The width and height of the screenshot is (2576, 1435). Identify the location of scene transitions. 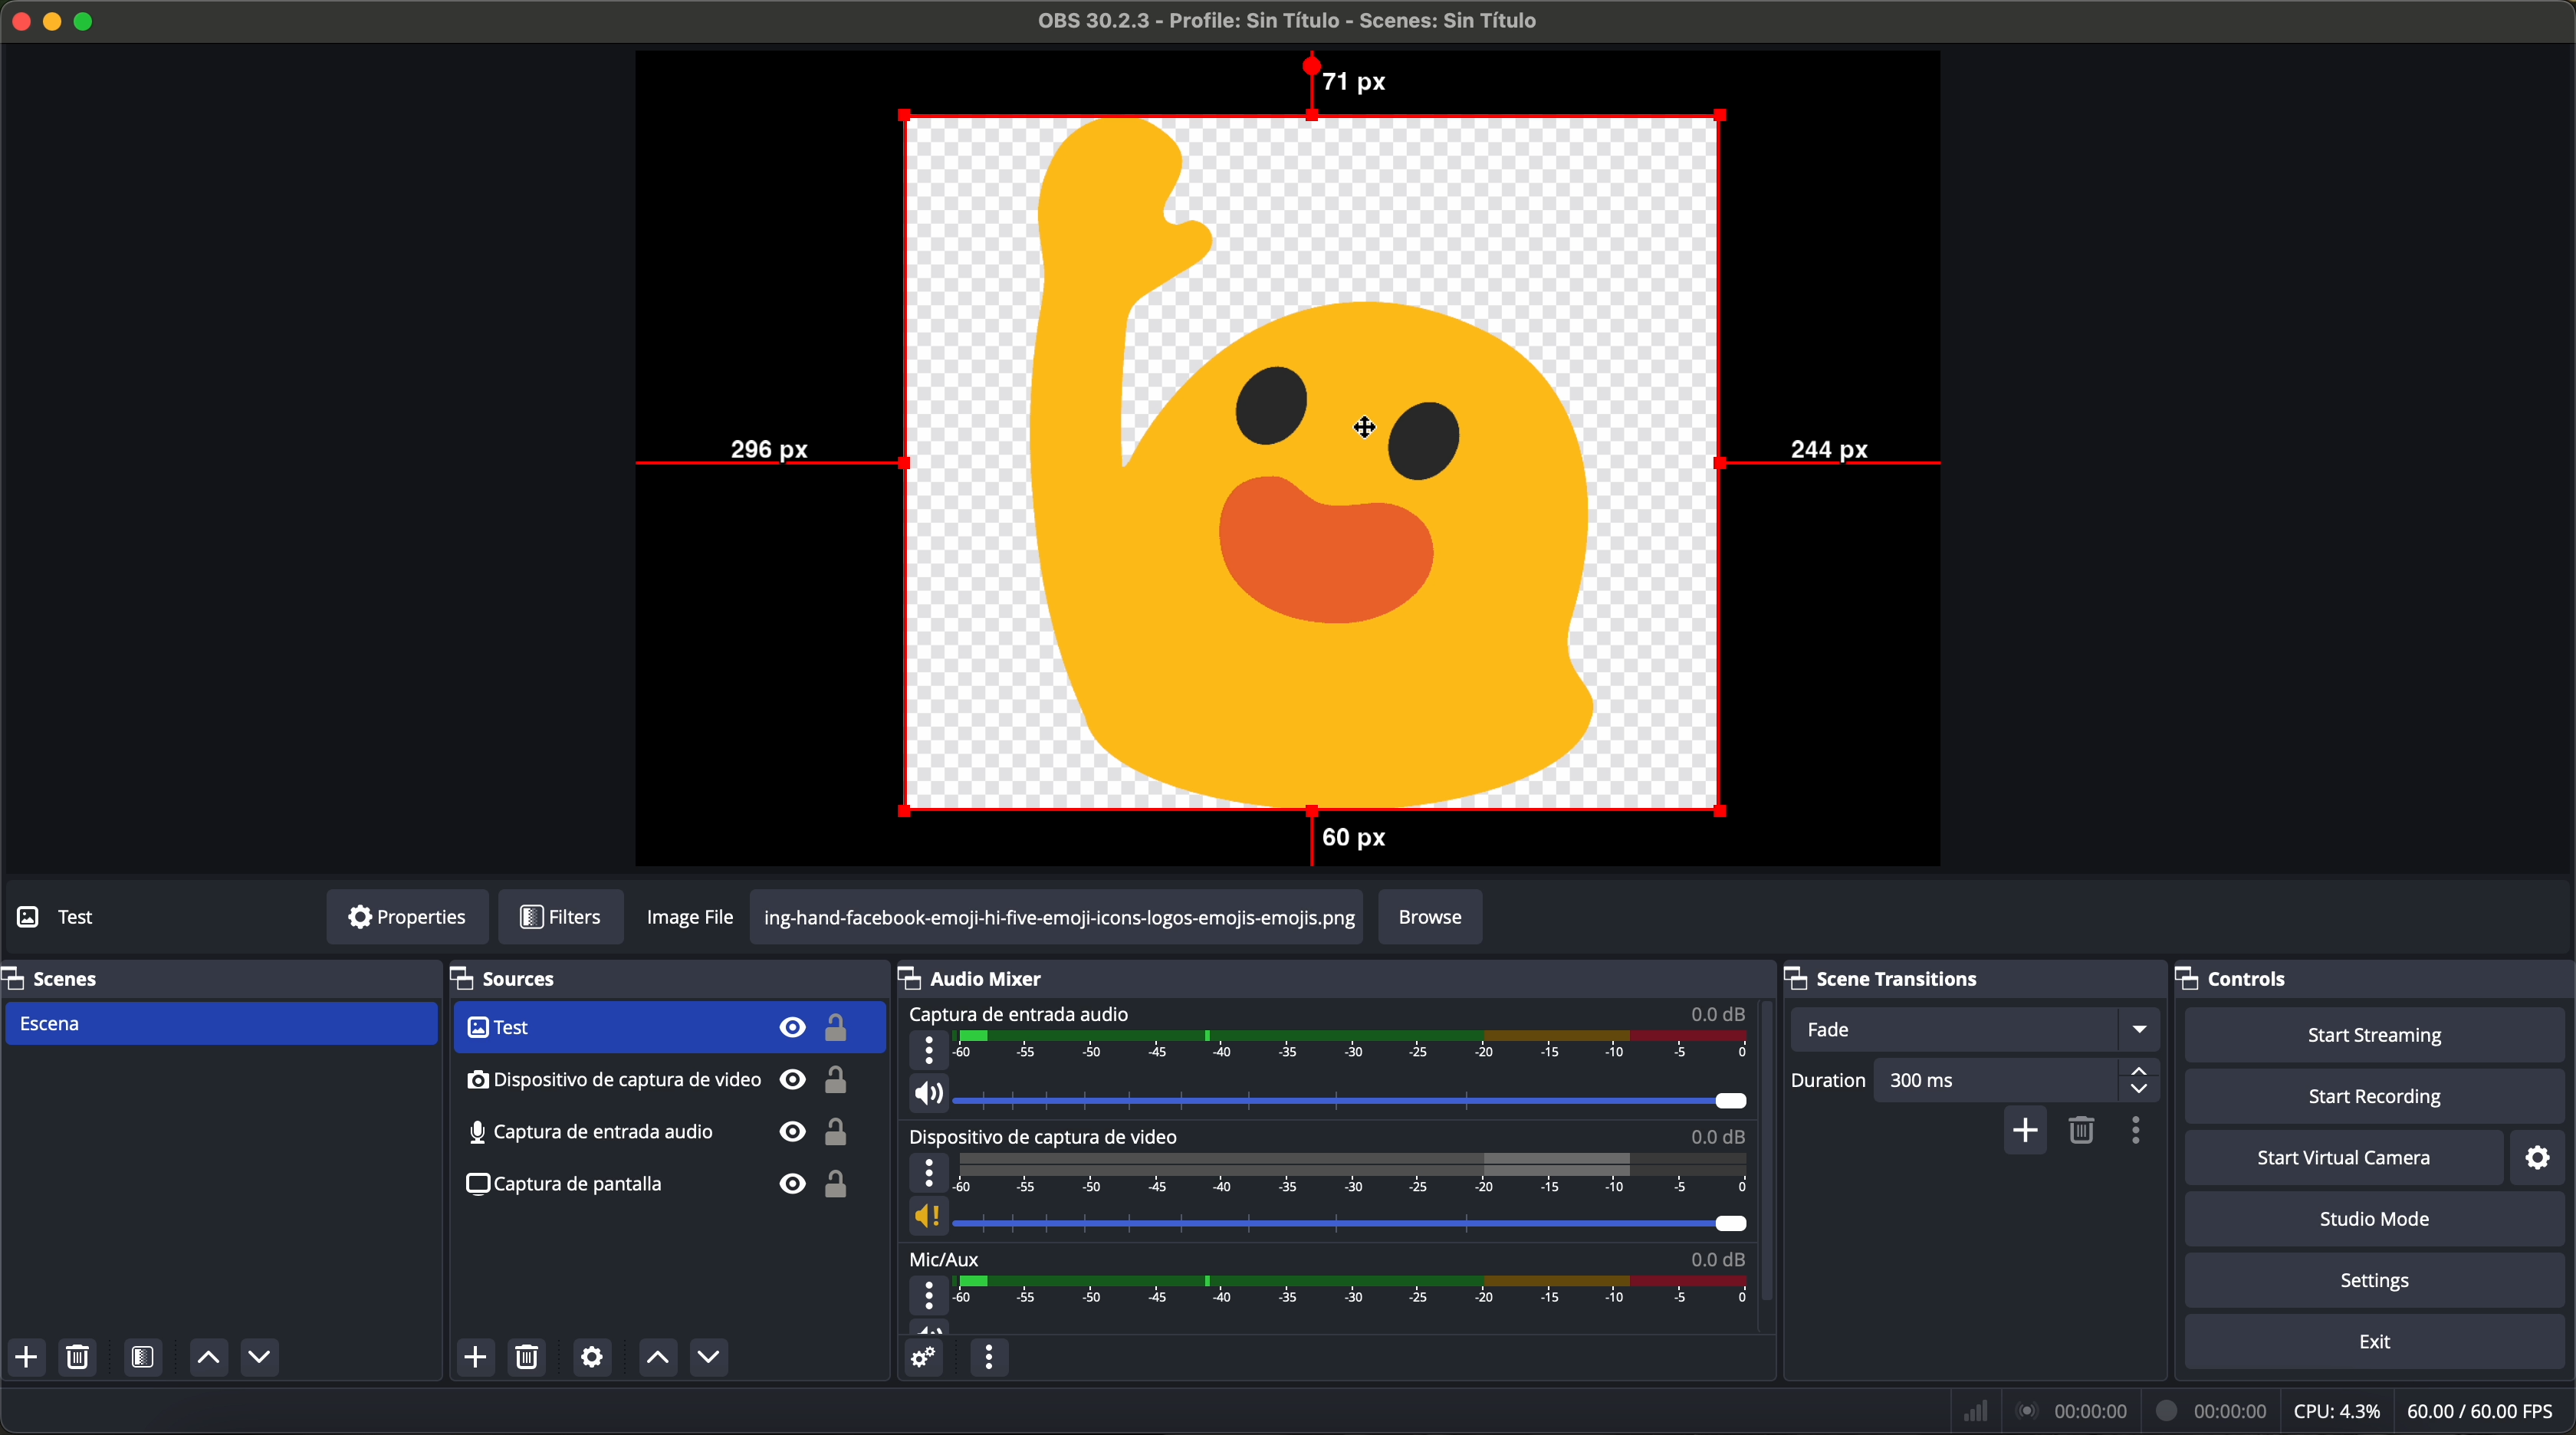
(1906, 976).